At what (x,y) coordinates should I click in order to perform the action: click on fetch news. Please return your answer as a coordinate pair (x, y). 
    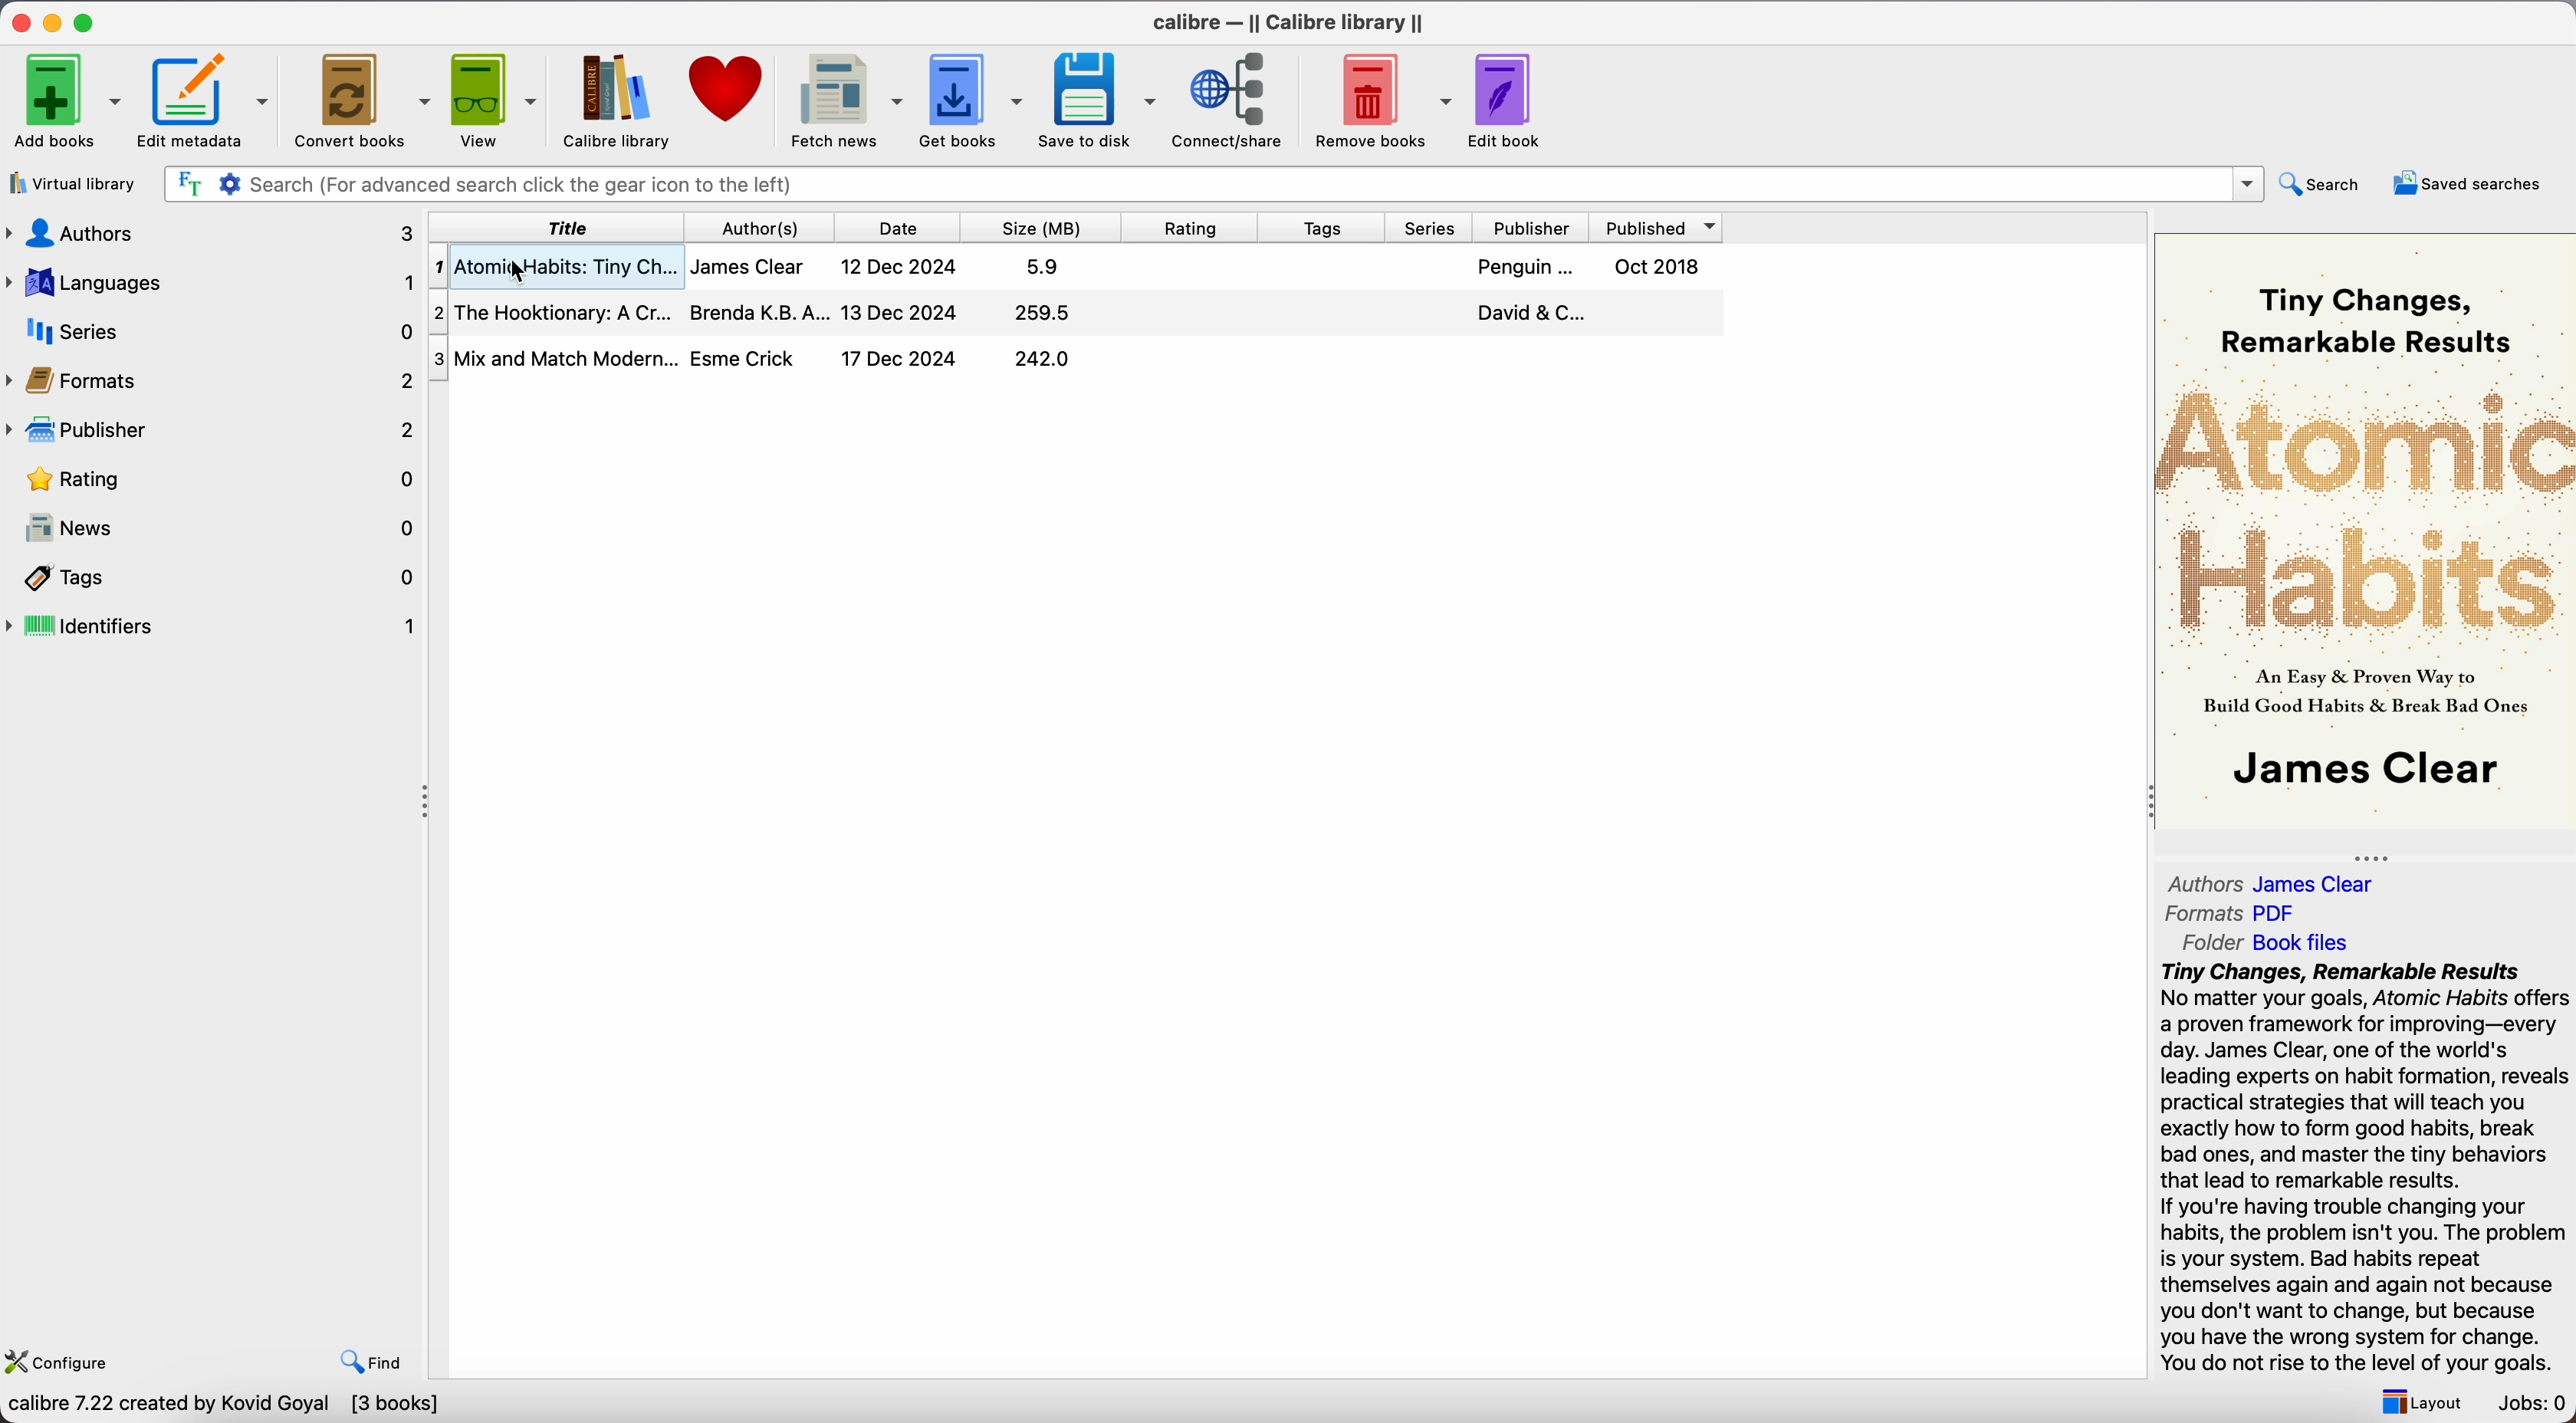
    Looking at the image, I should click on (845, 102).